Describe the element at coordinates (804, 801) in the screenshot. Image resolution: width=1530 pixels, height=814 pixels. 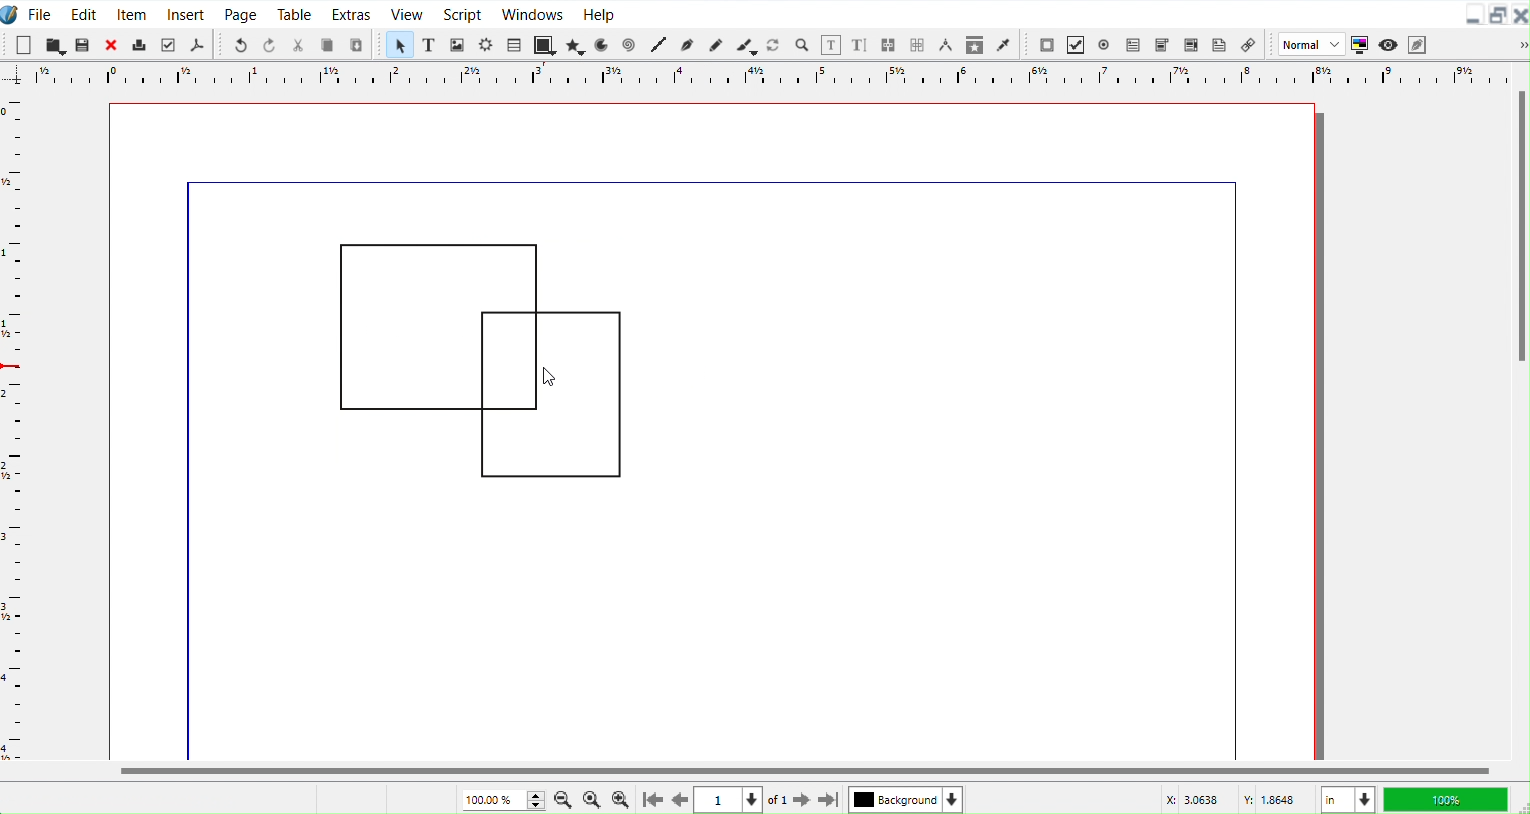
I see `Go to next page` at that location.